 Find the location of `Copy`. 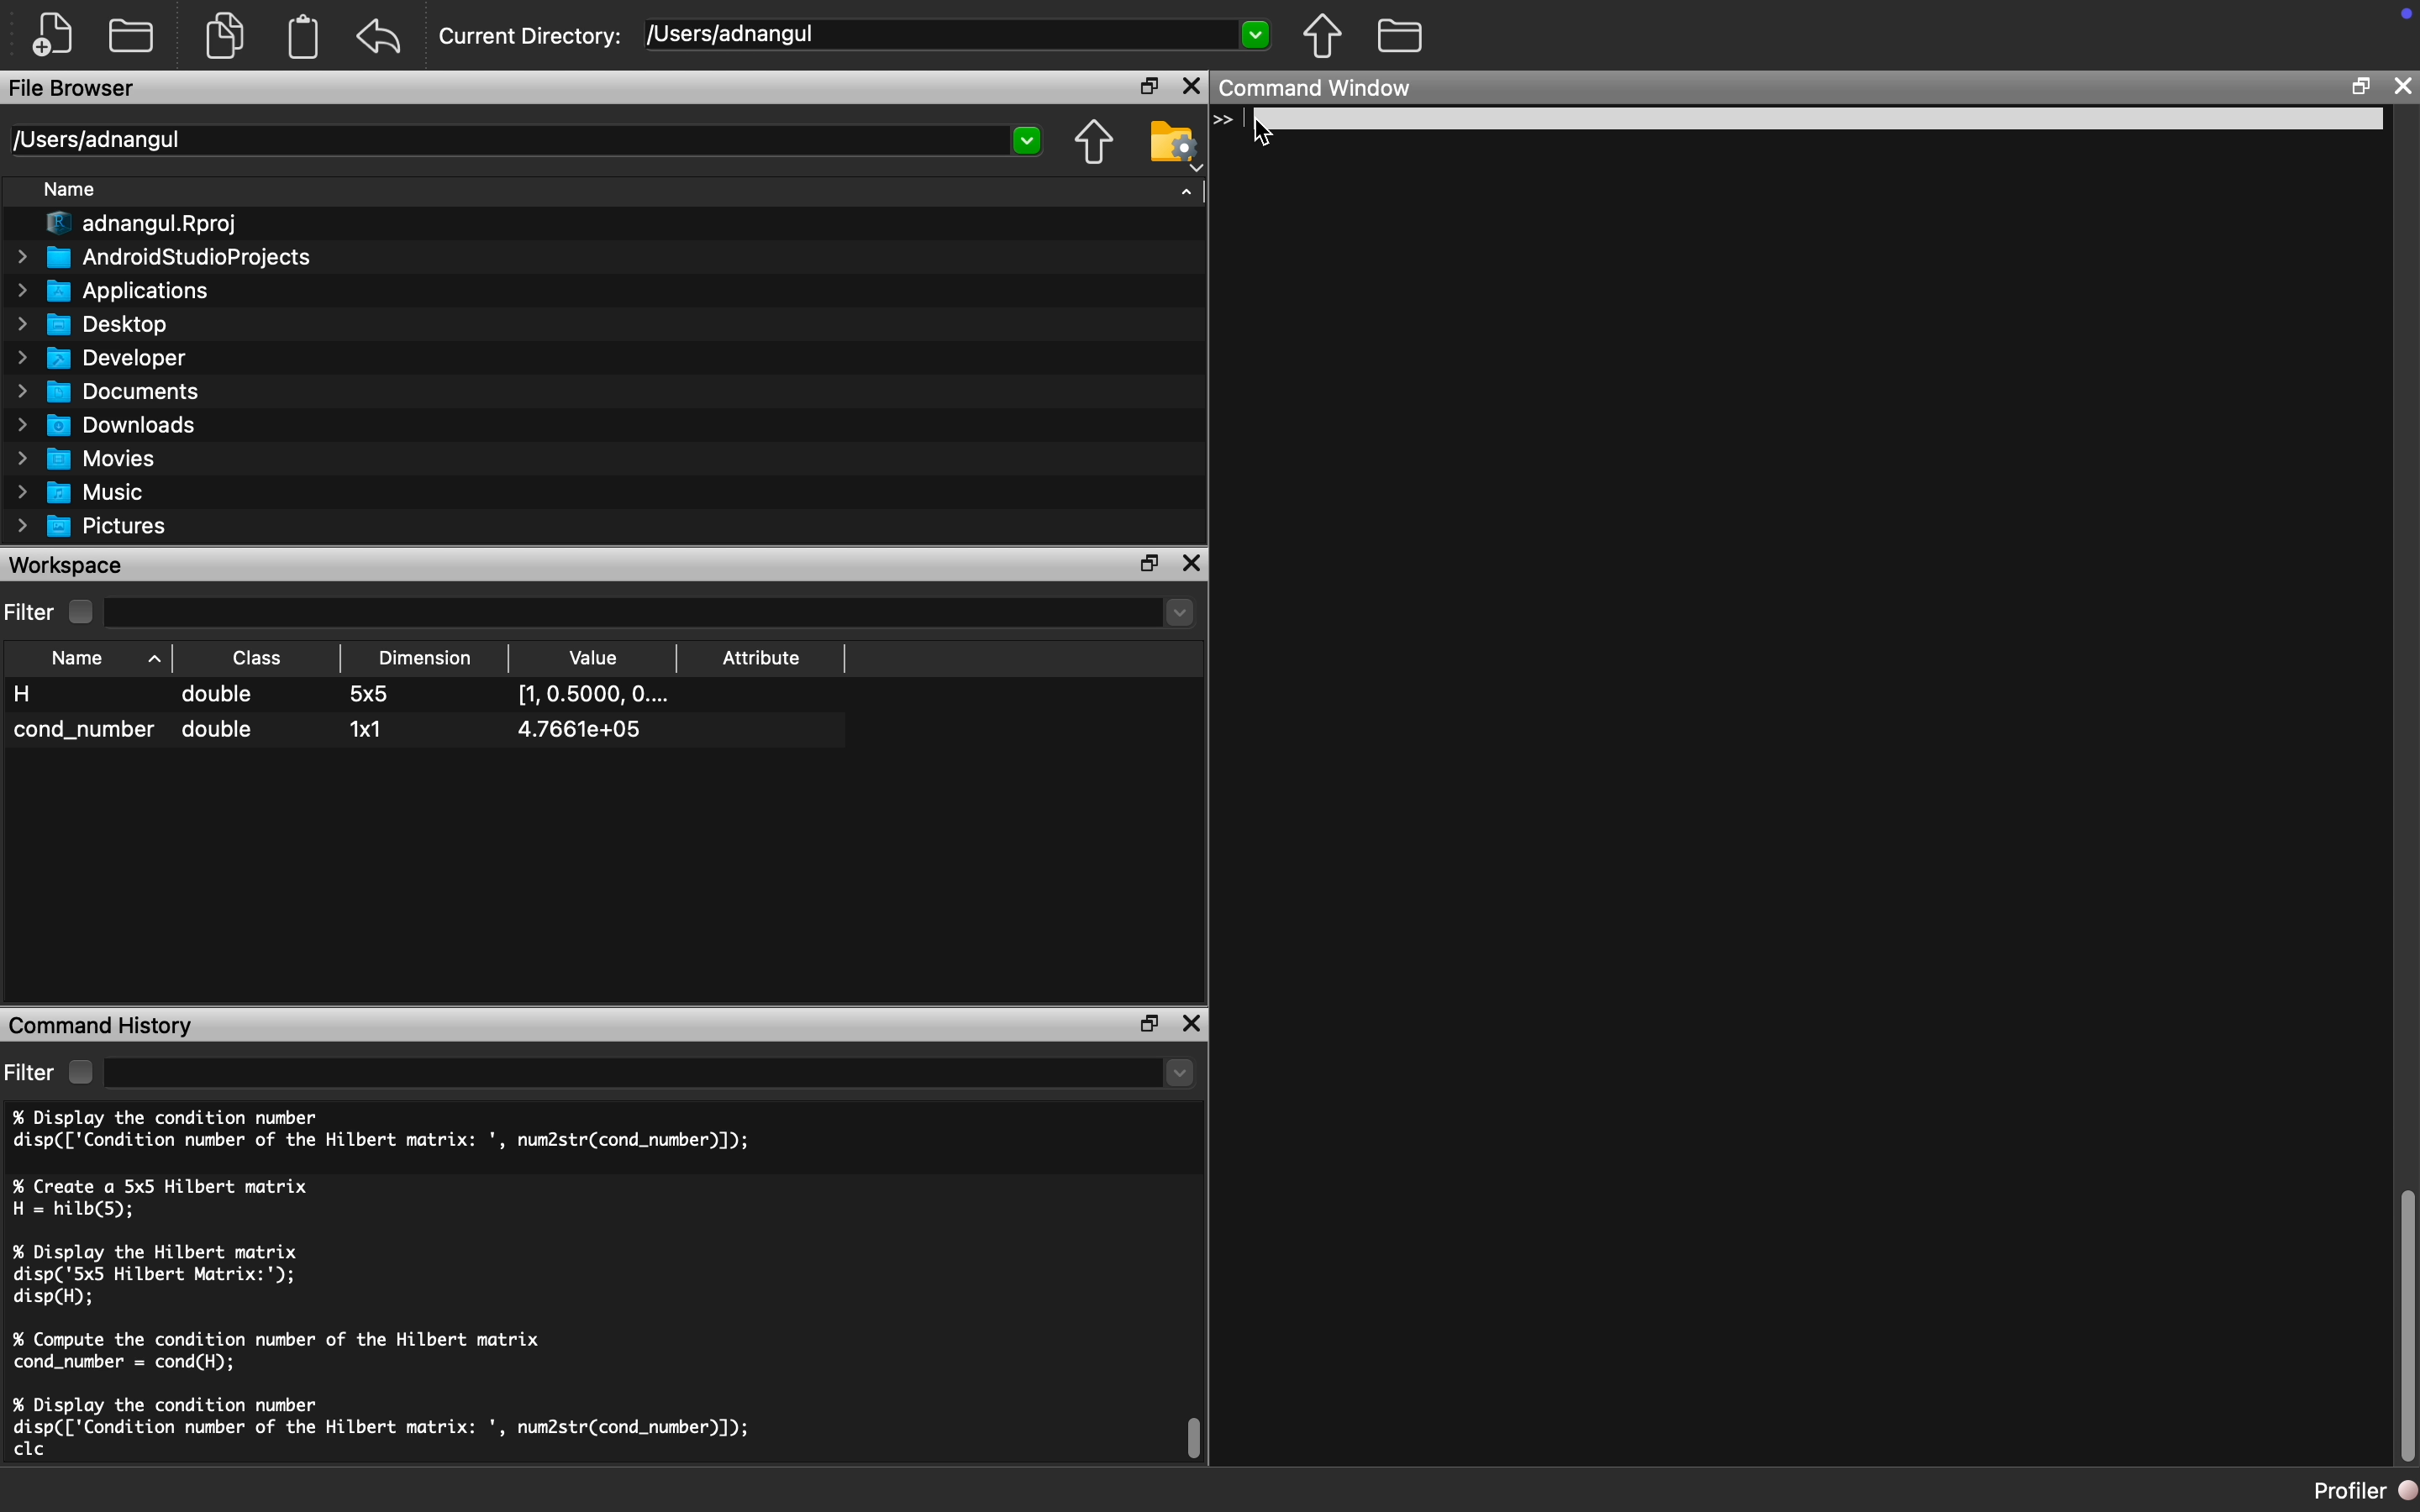

Copy is located at coordinates (223, 32).